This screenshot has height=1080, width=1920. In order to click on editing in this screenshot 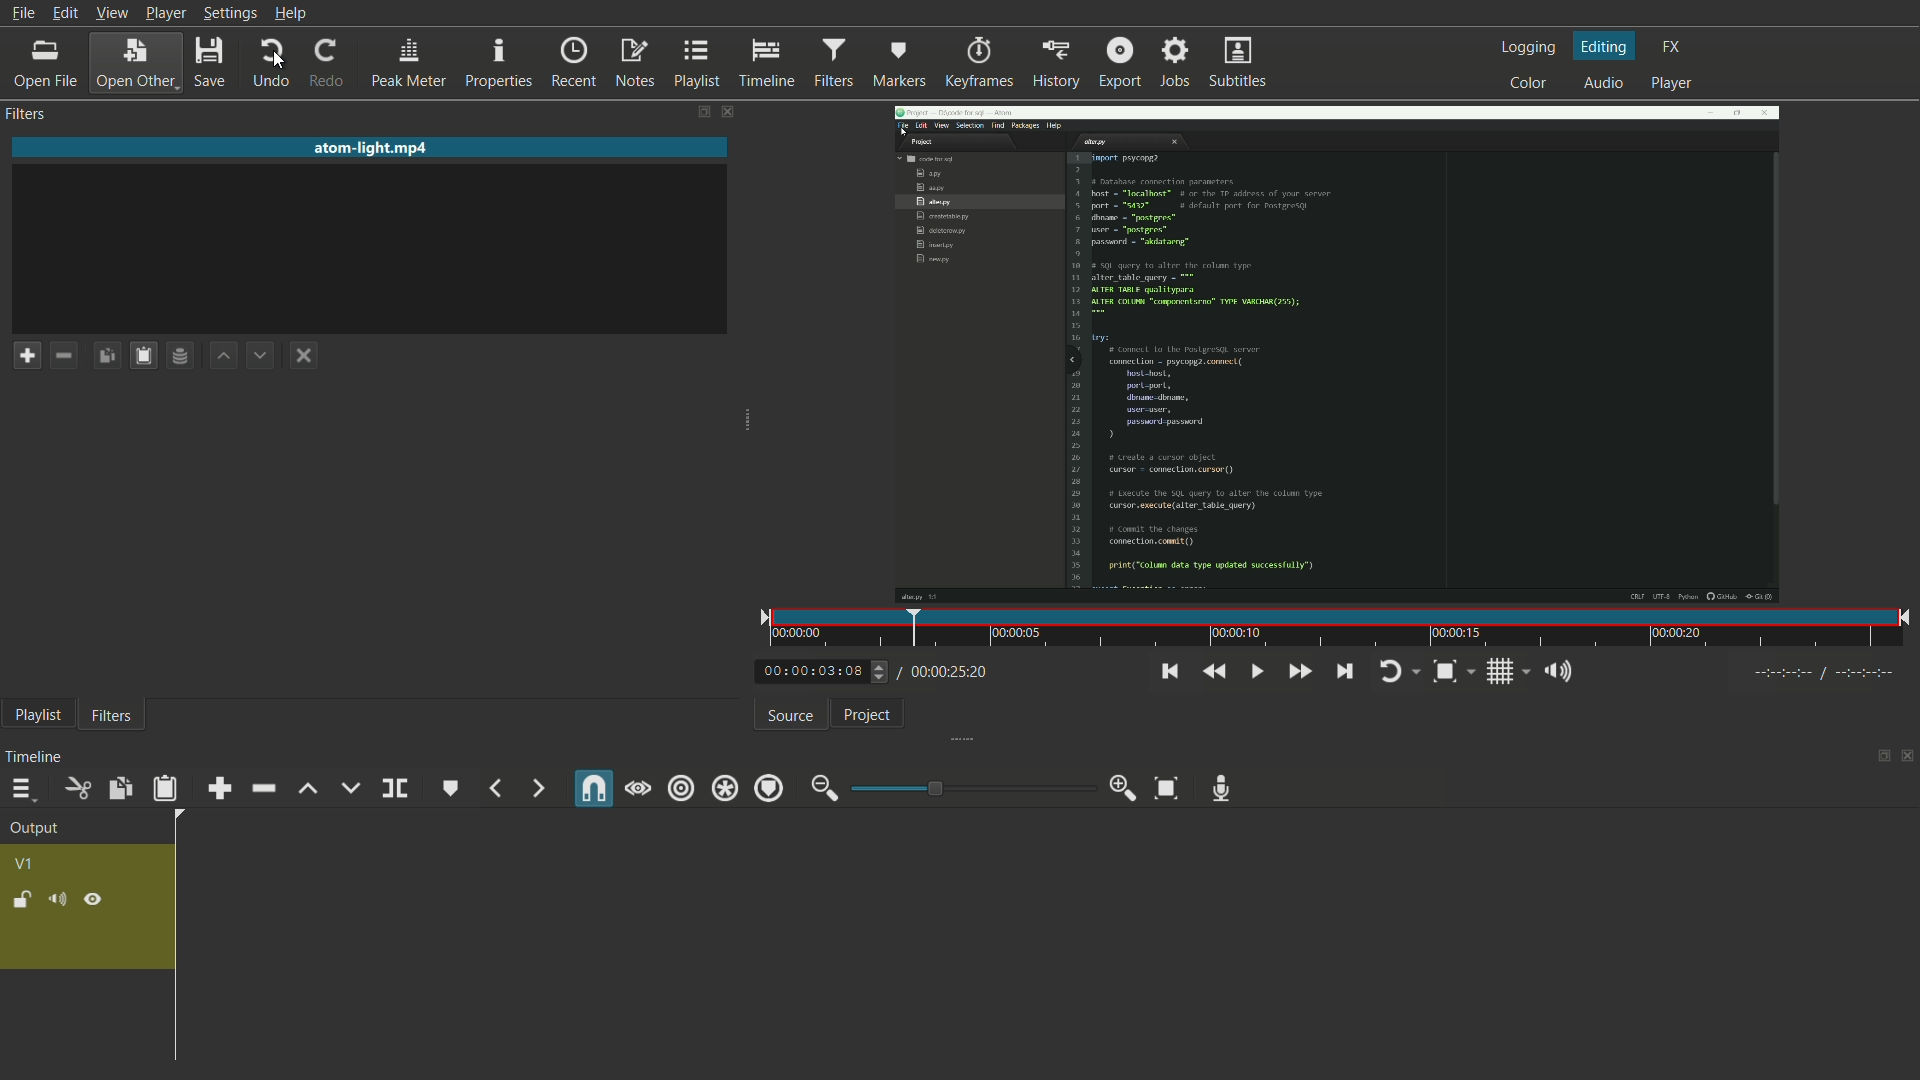, I will do `click(1601, 48)`.